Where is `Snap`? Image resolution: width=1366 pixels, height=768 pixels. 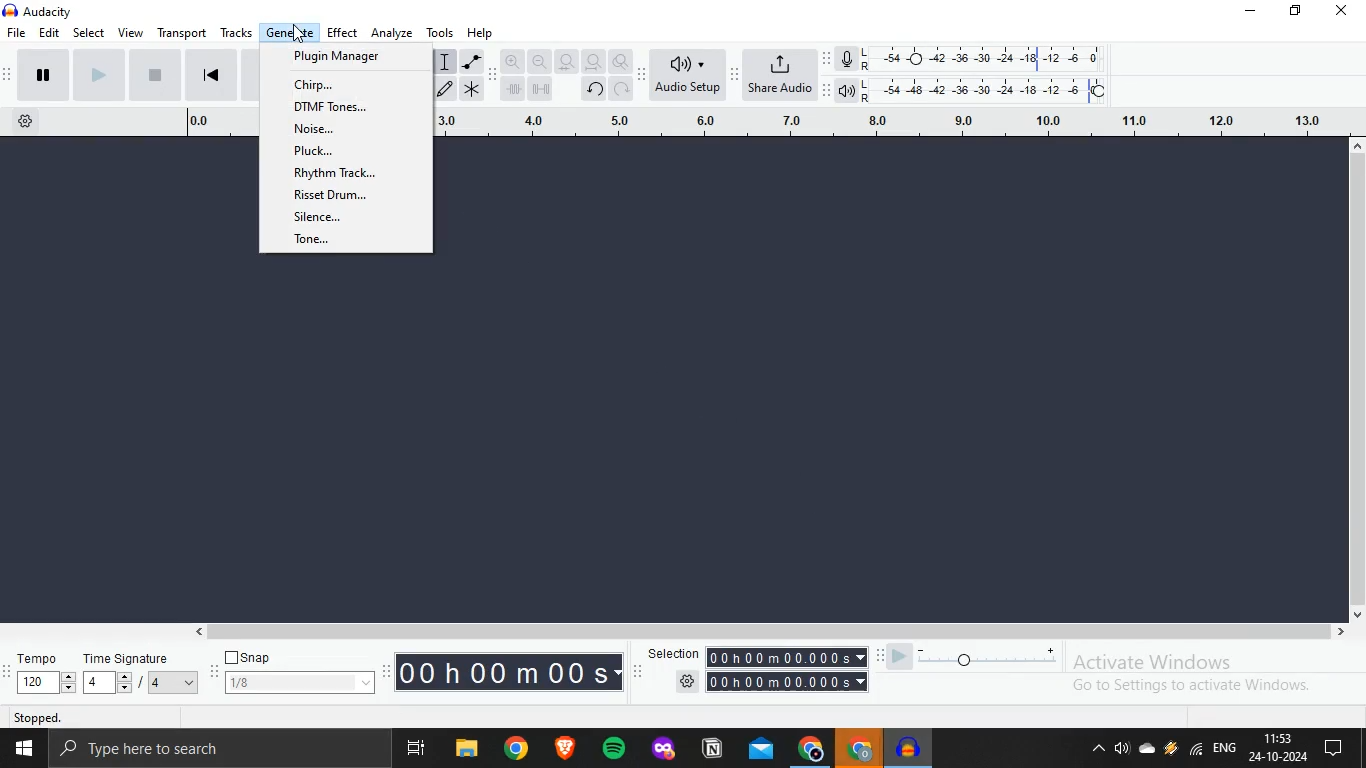 Snap is located at coordinates (251, 657).